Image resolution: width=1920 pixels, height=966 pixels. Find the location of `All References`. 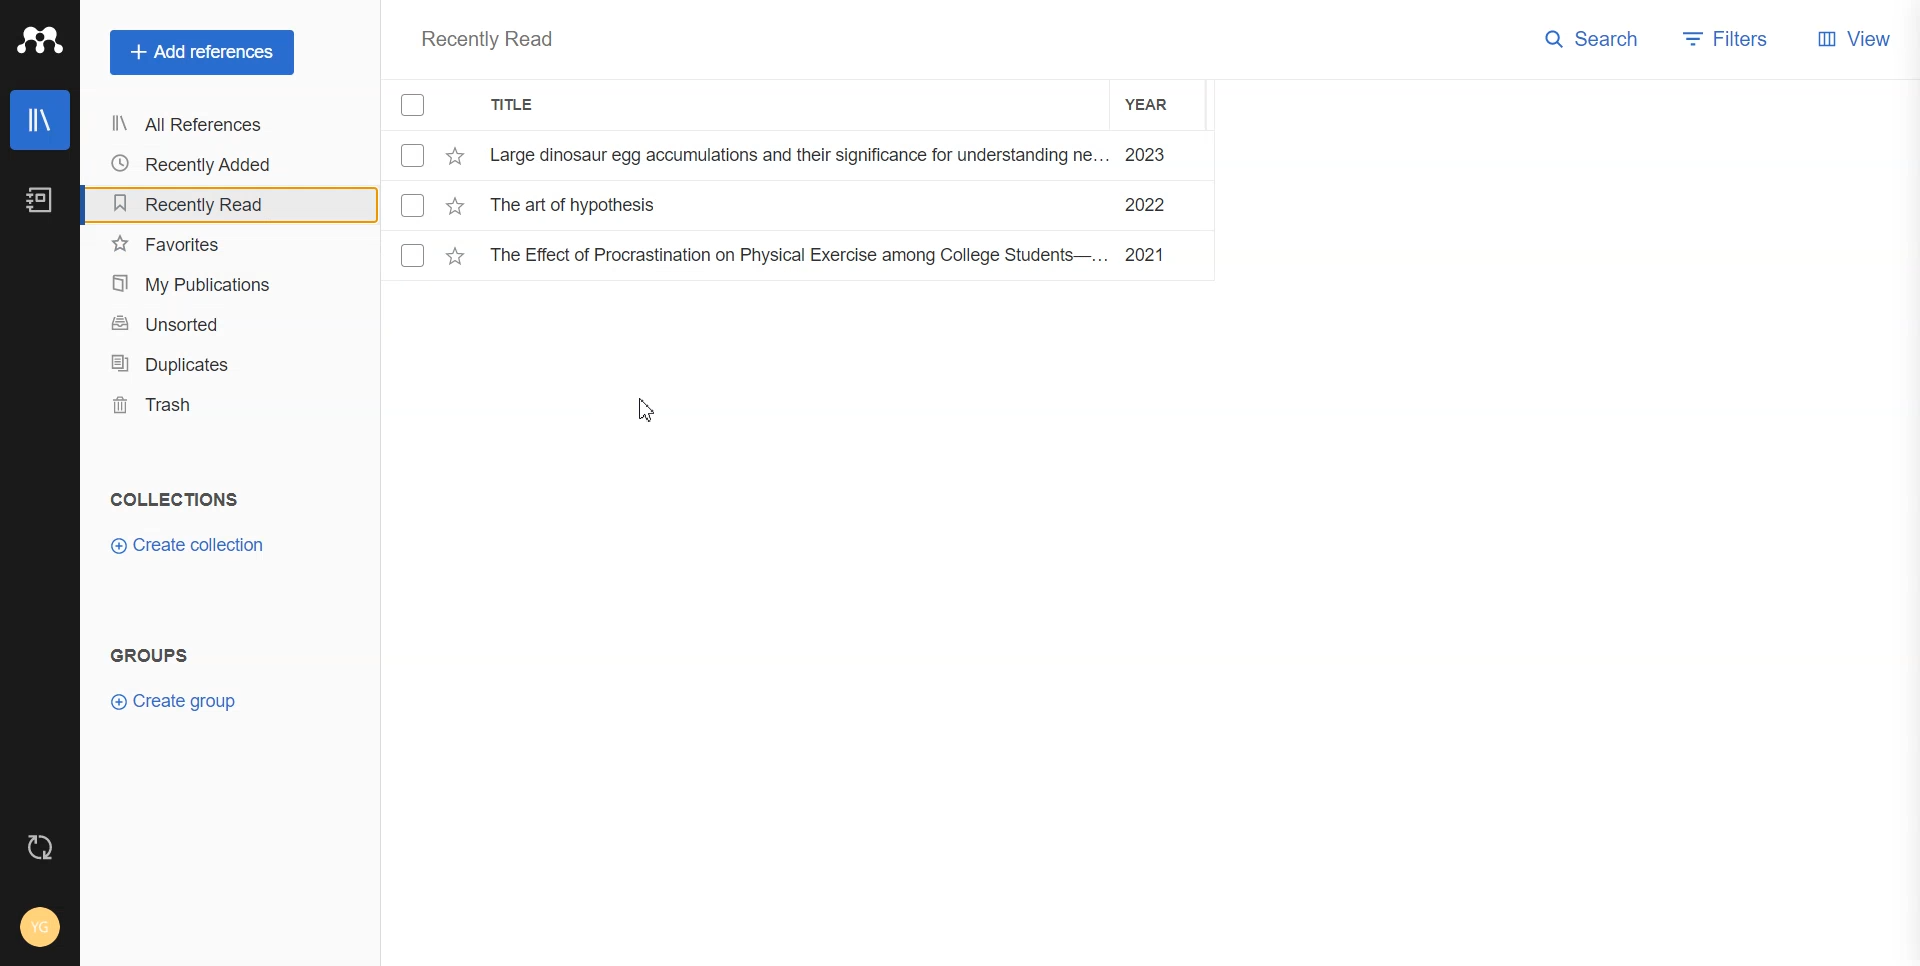

All References is located at coordinates (206, 126).